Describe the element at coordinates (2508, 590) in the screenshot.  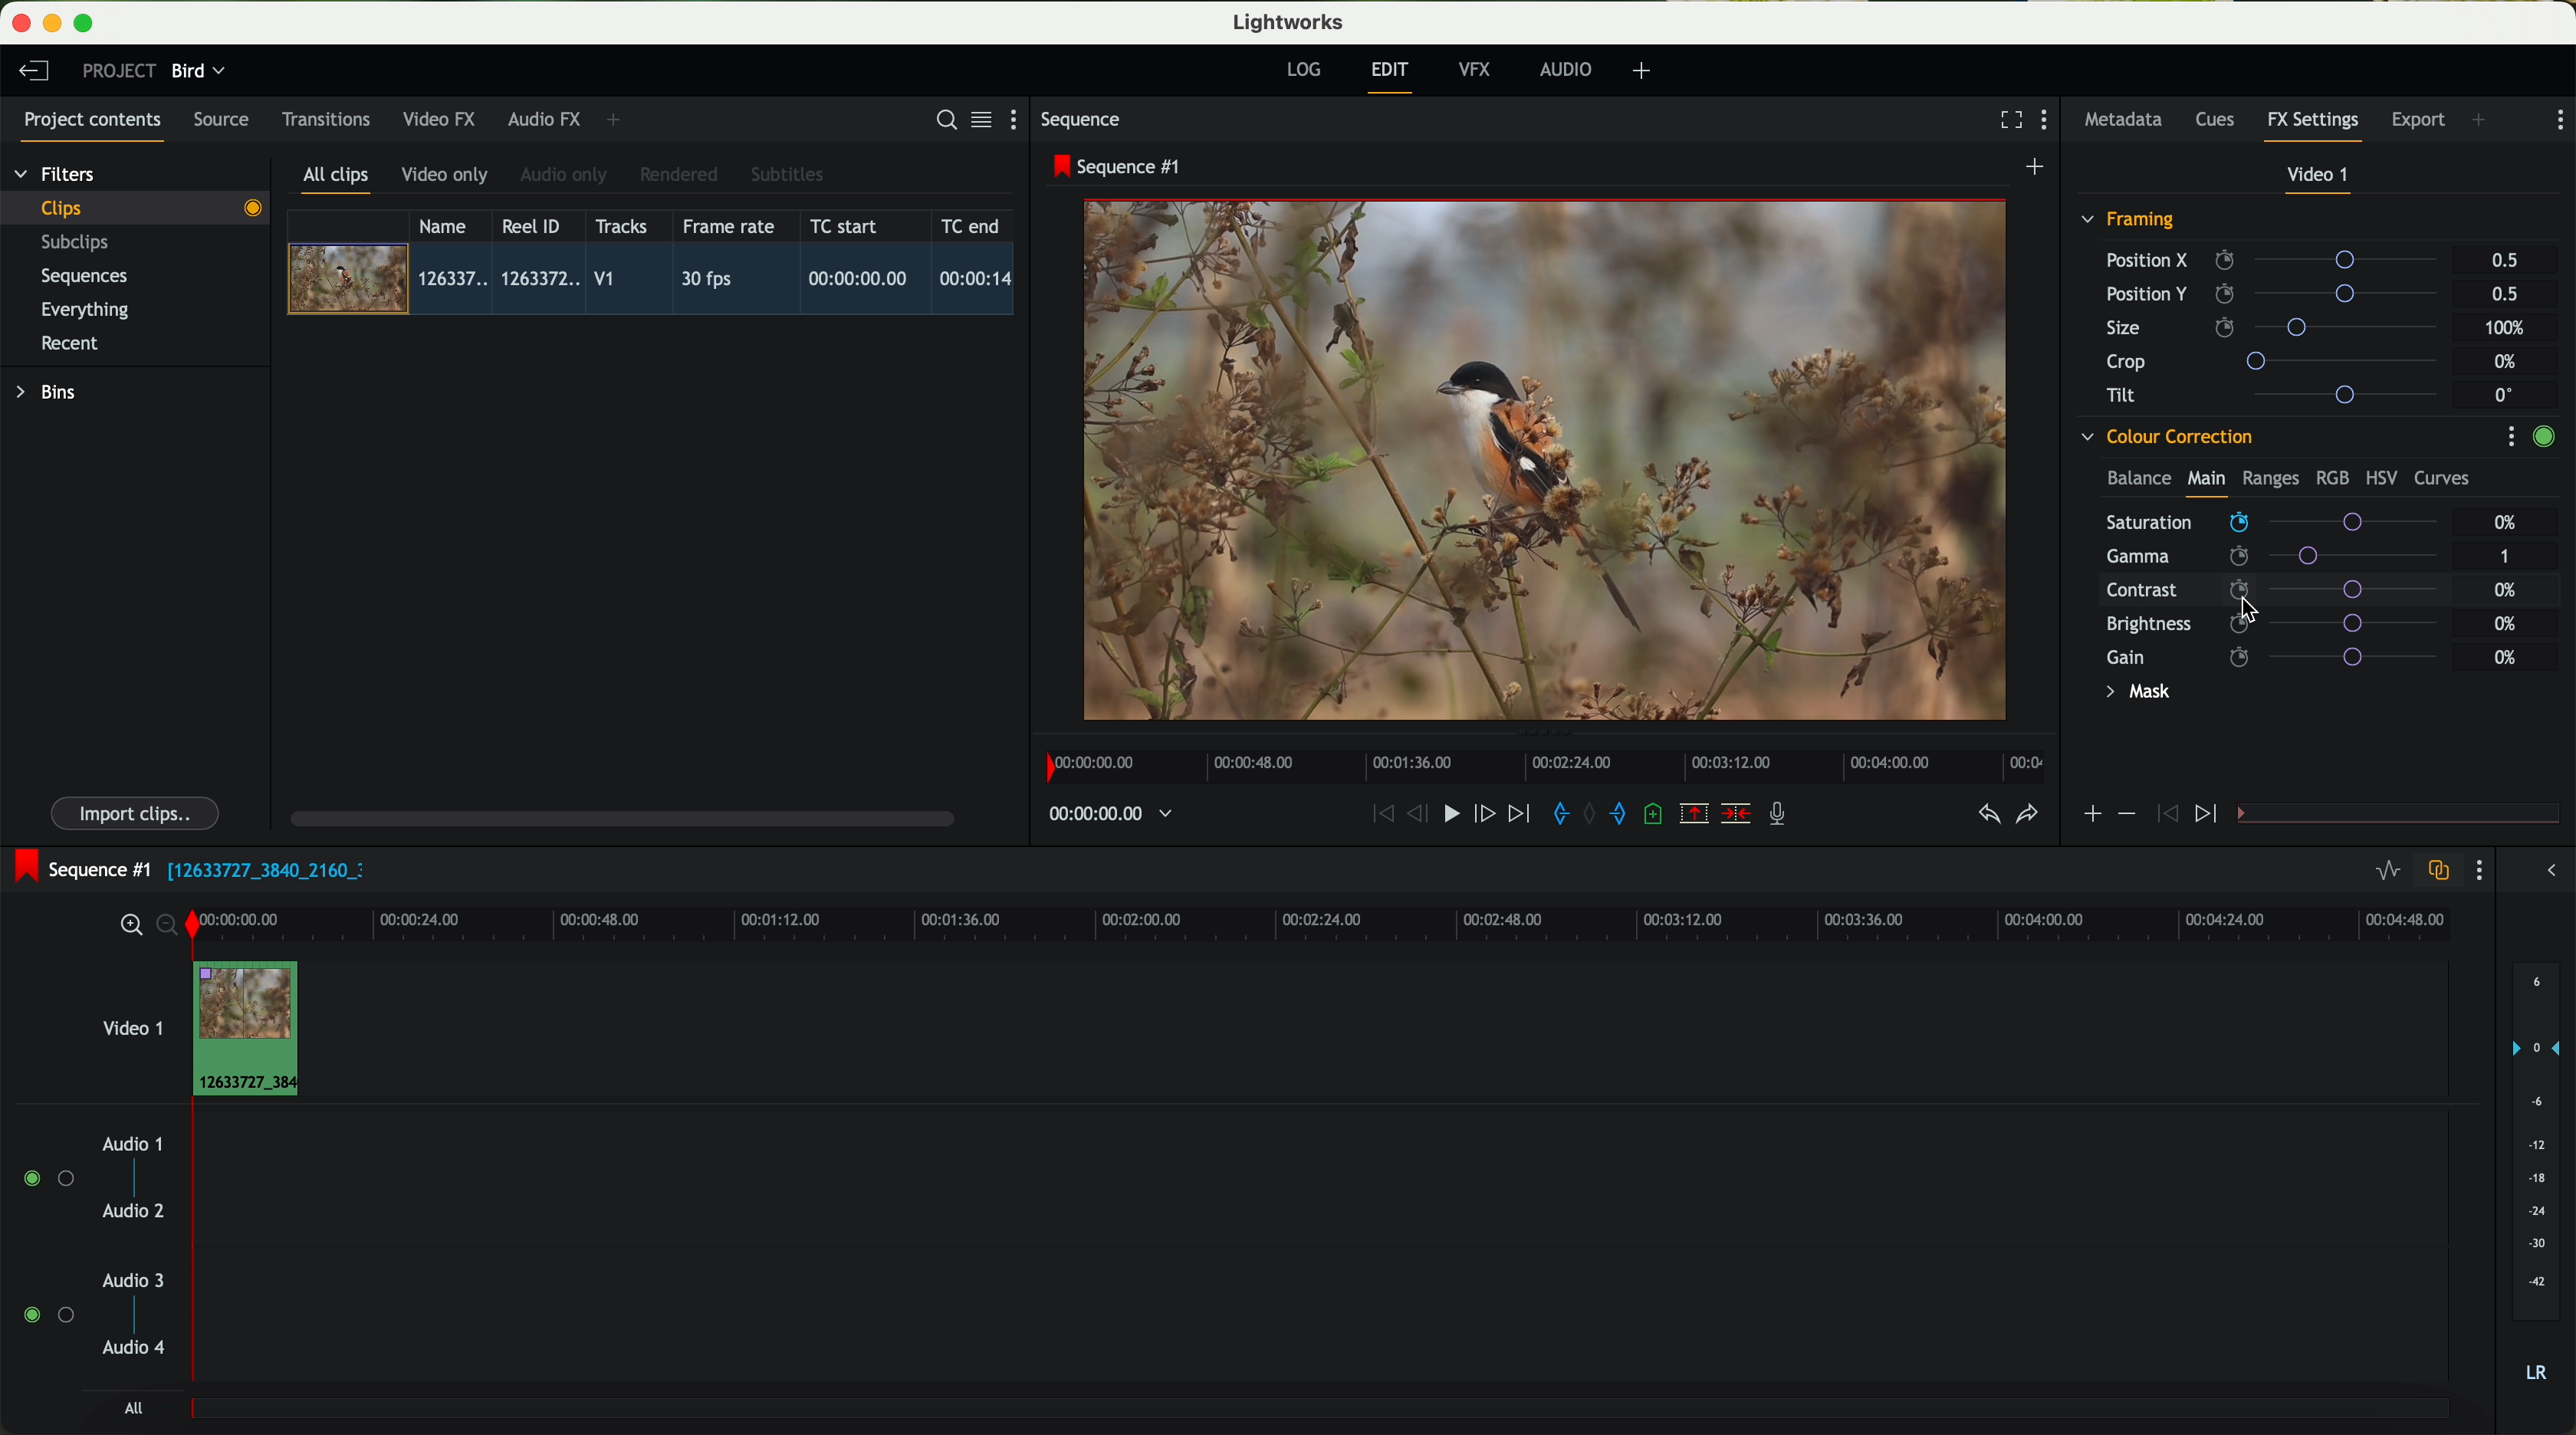
I see `0%` at that location.